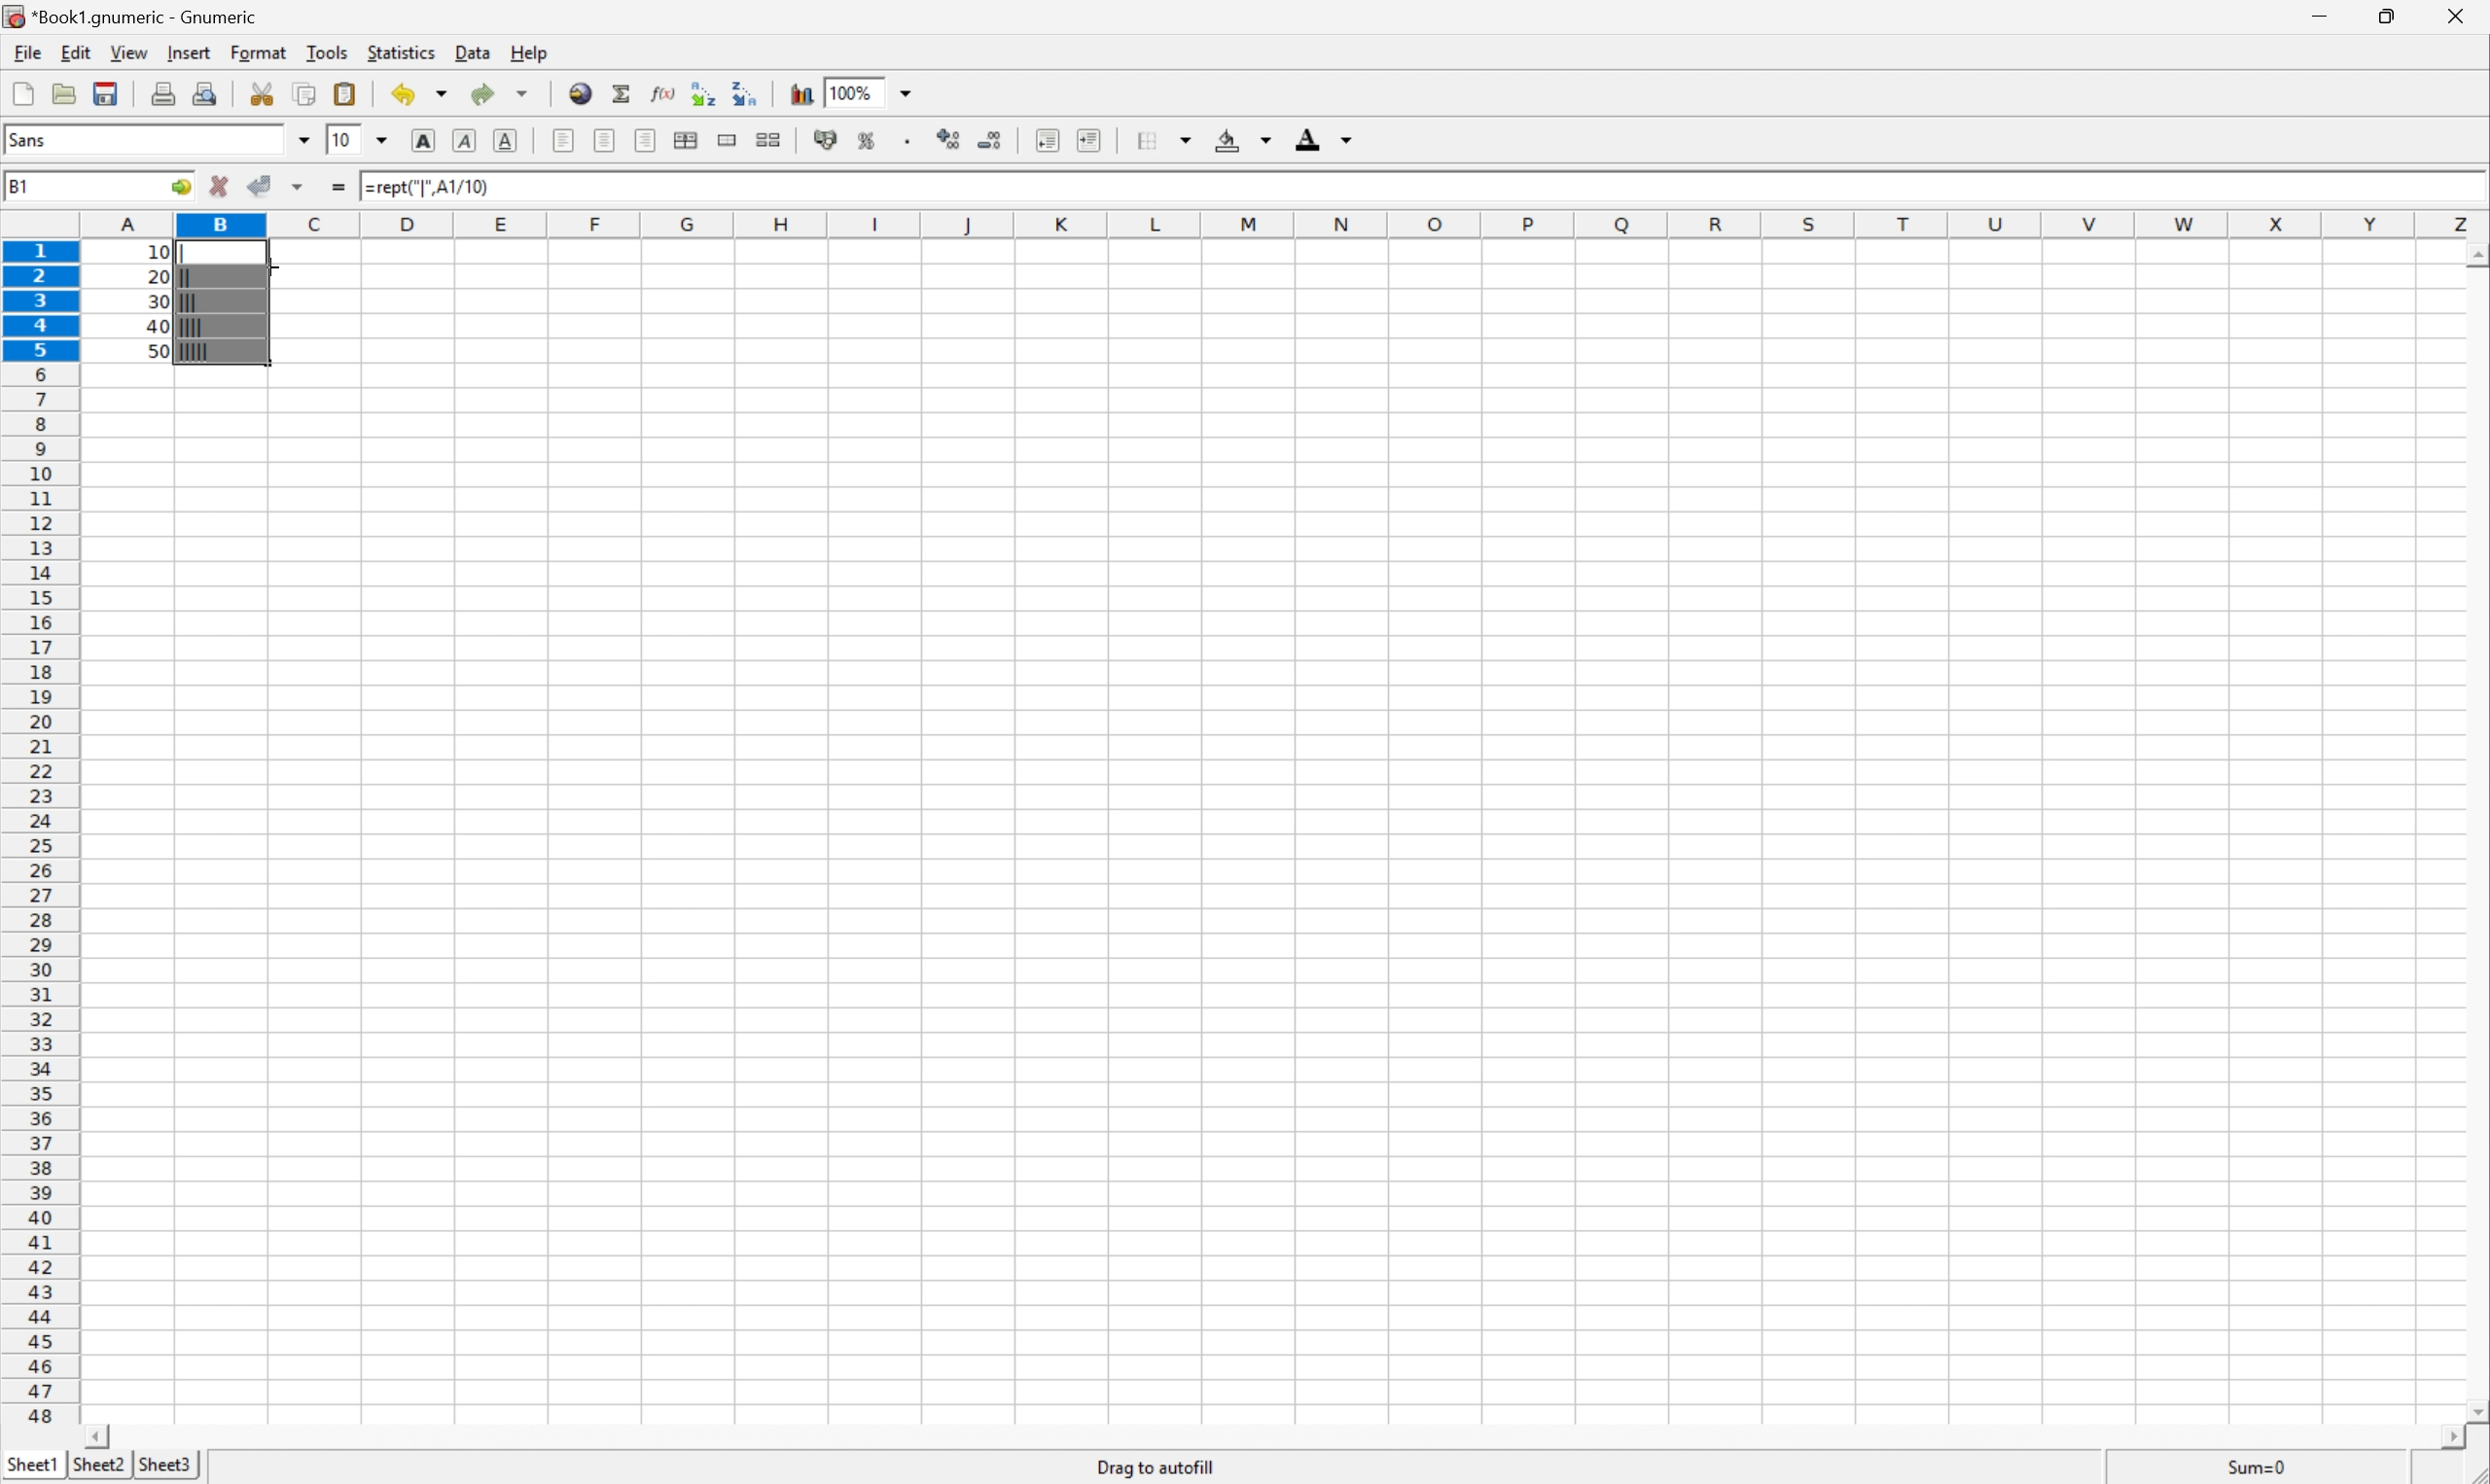  What do you see at coordinates (2391, 15) in the screenshot?
I see `Restore Down` at bounding box center [2391, 15].